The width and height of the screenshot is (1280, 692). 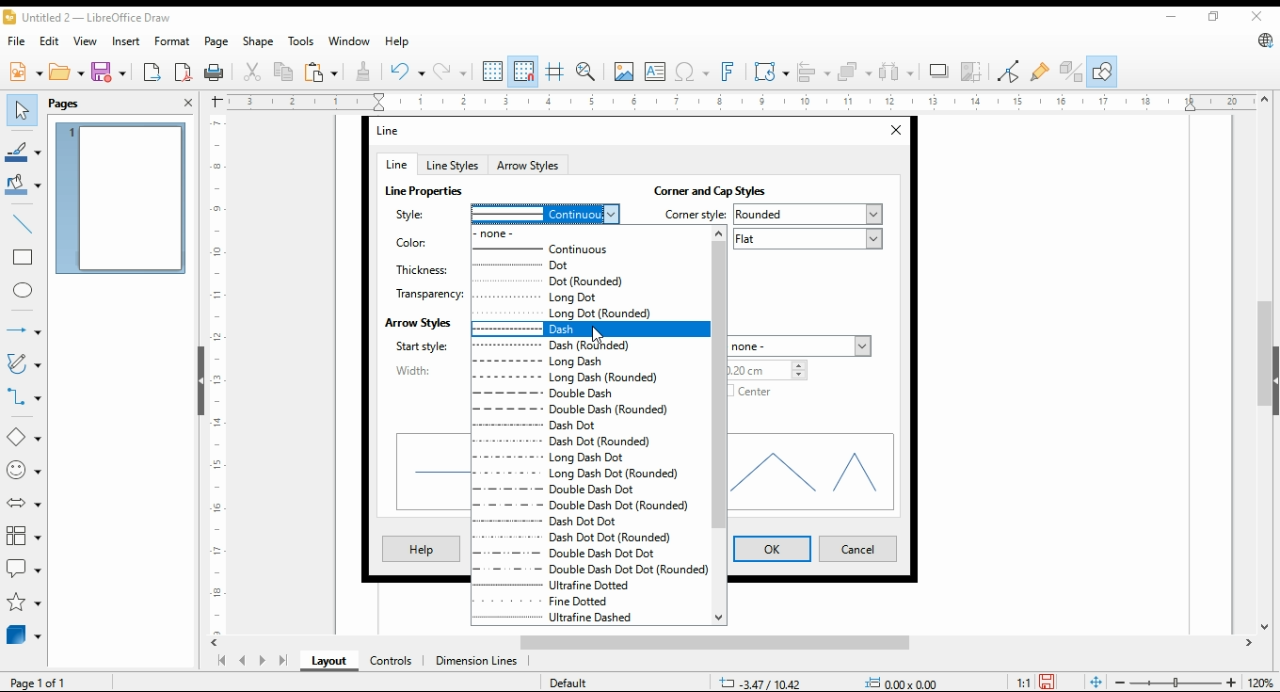 I want to click on dash dot dot (rounded), so click(x=572, y=538).